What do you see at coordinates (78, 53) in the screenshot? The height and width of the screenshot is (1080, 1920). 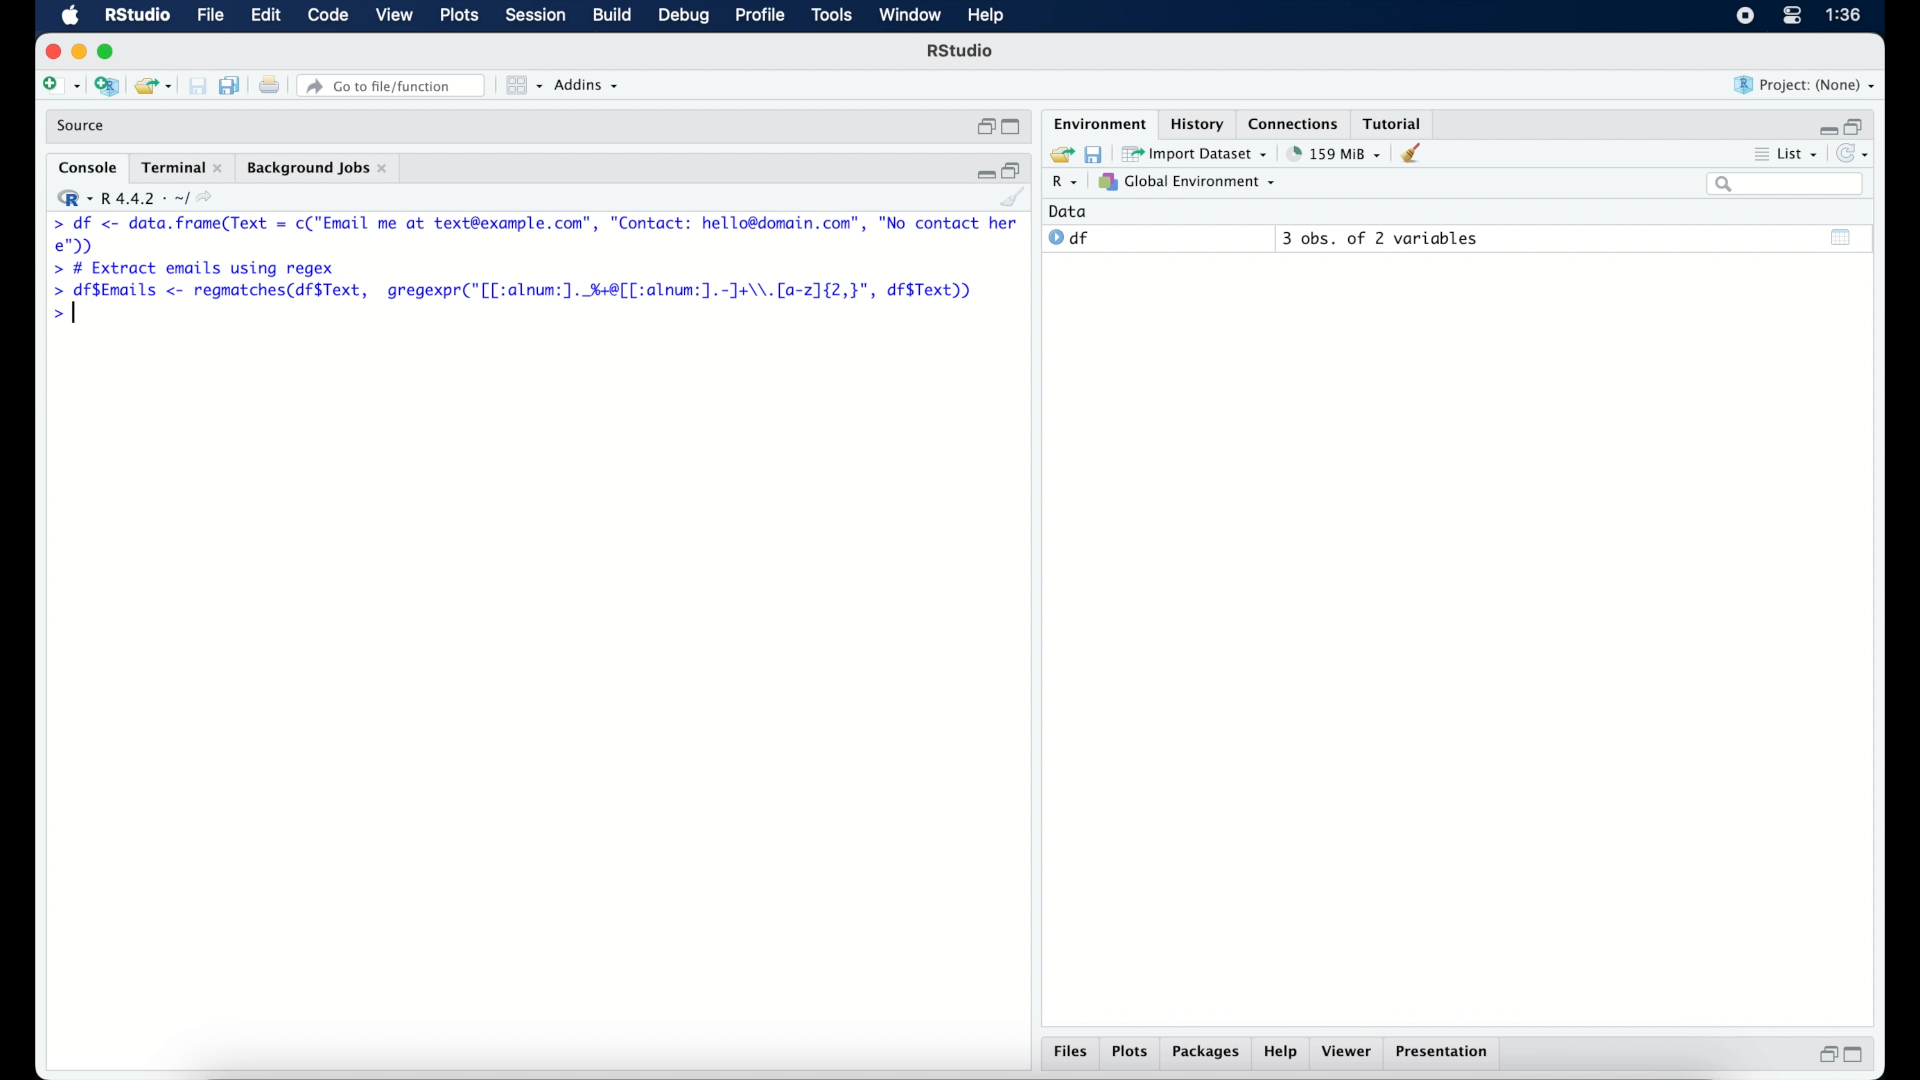 I see `minimize` at bounding box center [78, 53].